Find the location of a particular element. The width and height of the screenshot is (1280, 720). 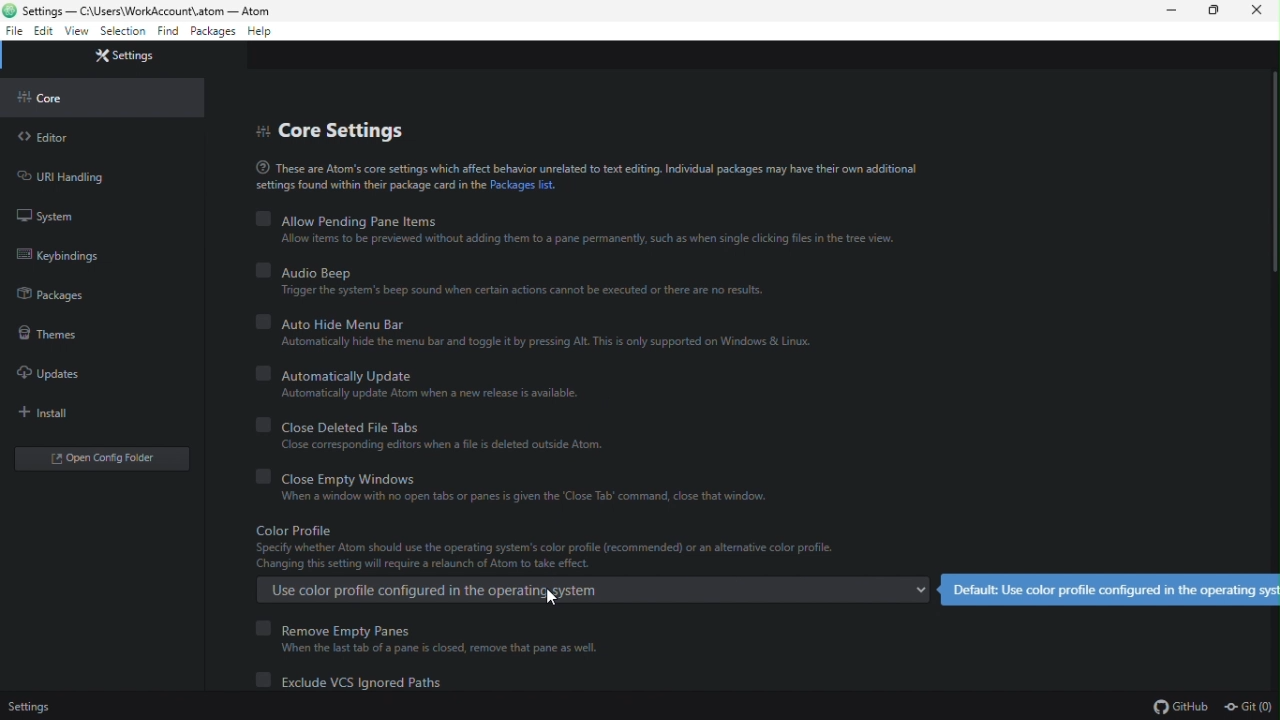

view  is located at coordinates (78, 32).